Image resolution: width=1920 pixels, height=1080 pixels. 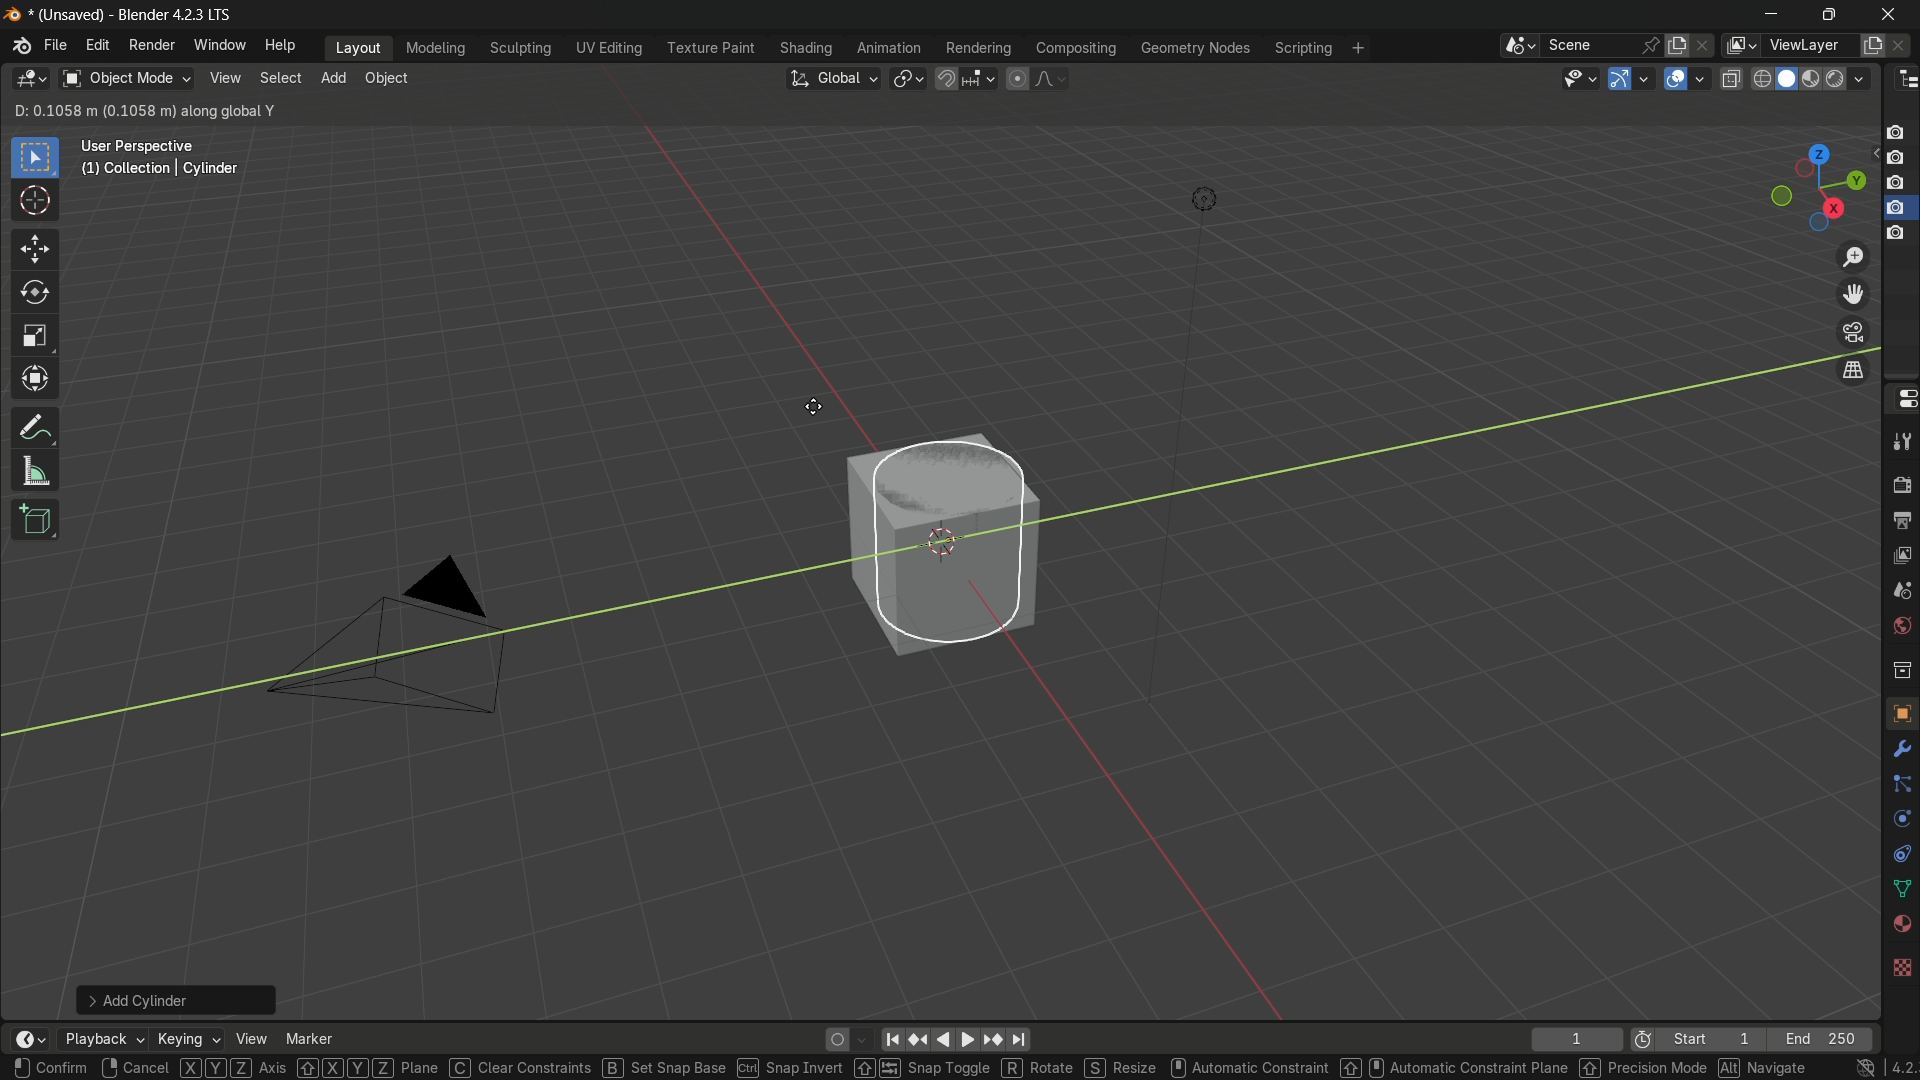 What do you see at coordinates (1900, 628) in the screenshot?
I see `world` at bounding box center [1900, 628].